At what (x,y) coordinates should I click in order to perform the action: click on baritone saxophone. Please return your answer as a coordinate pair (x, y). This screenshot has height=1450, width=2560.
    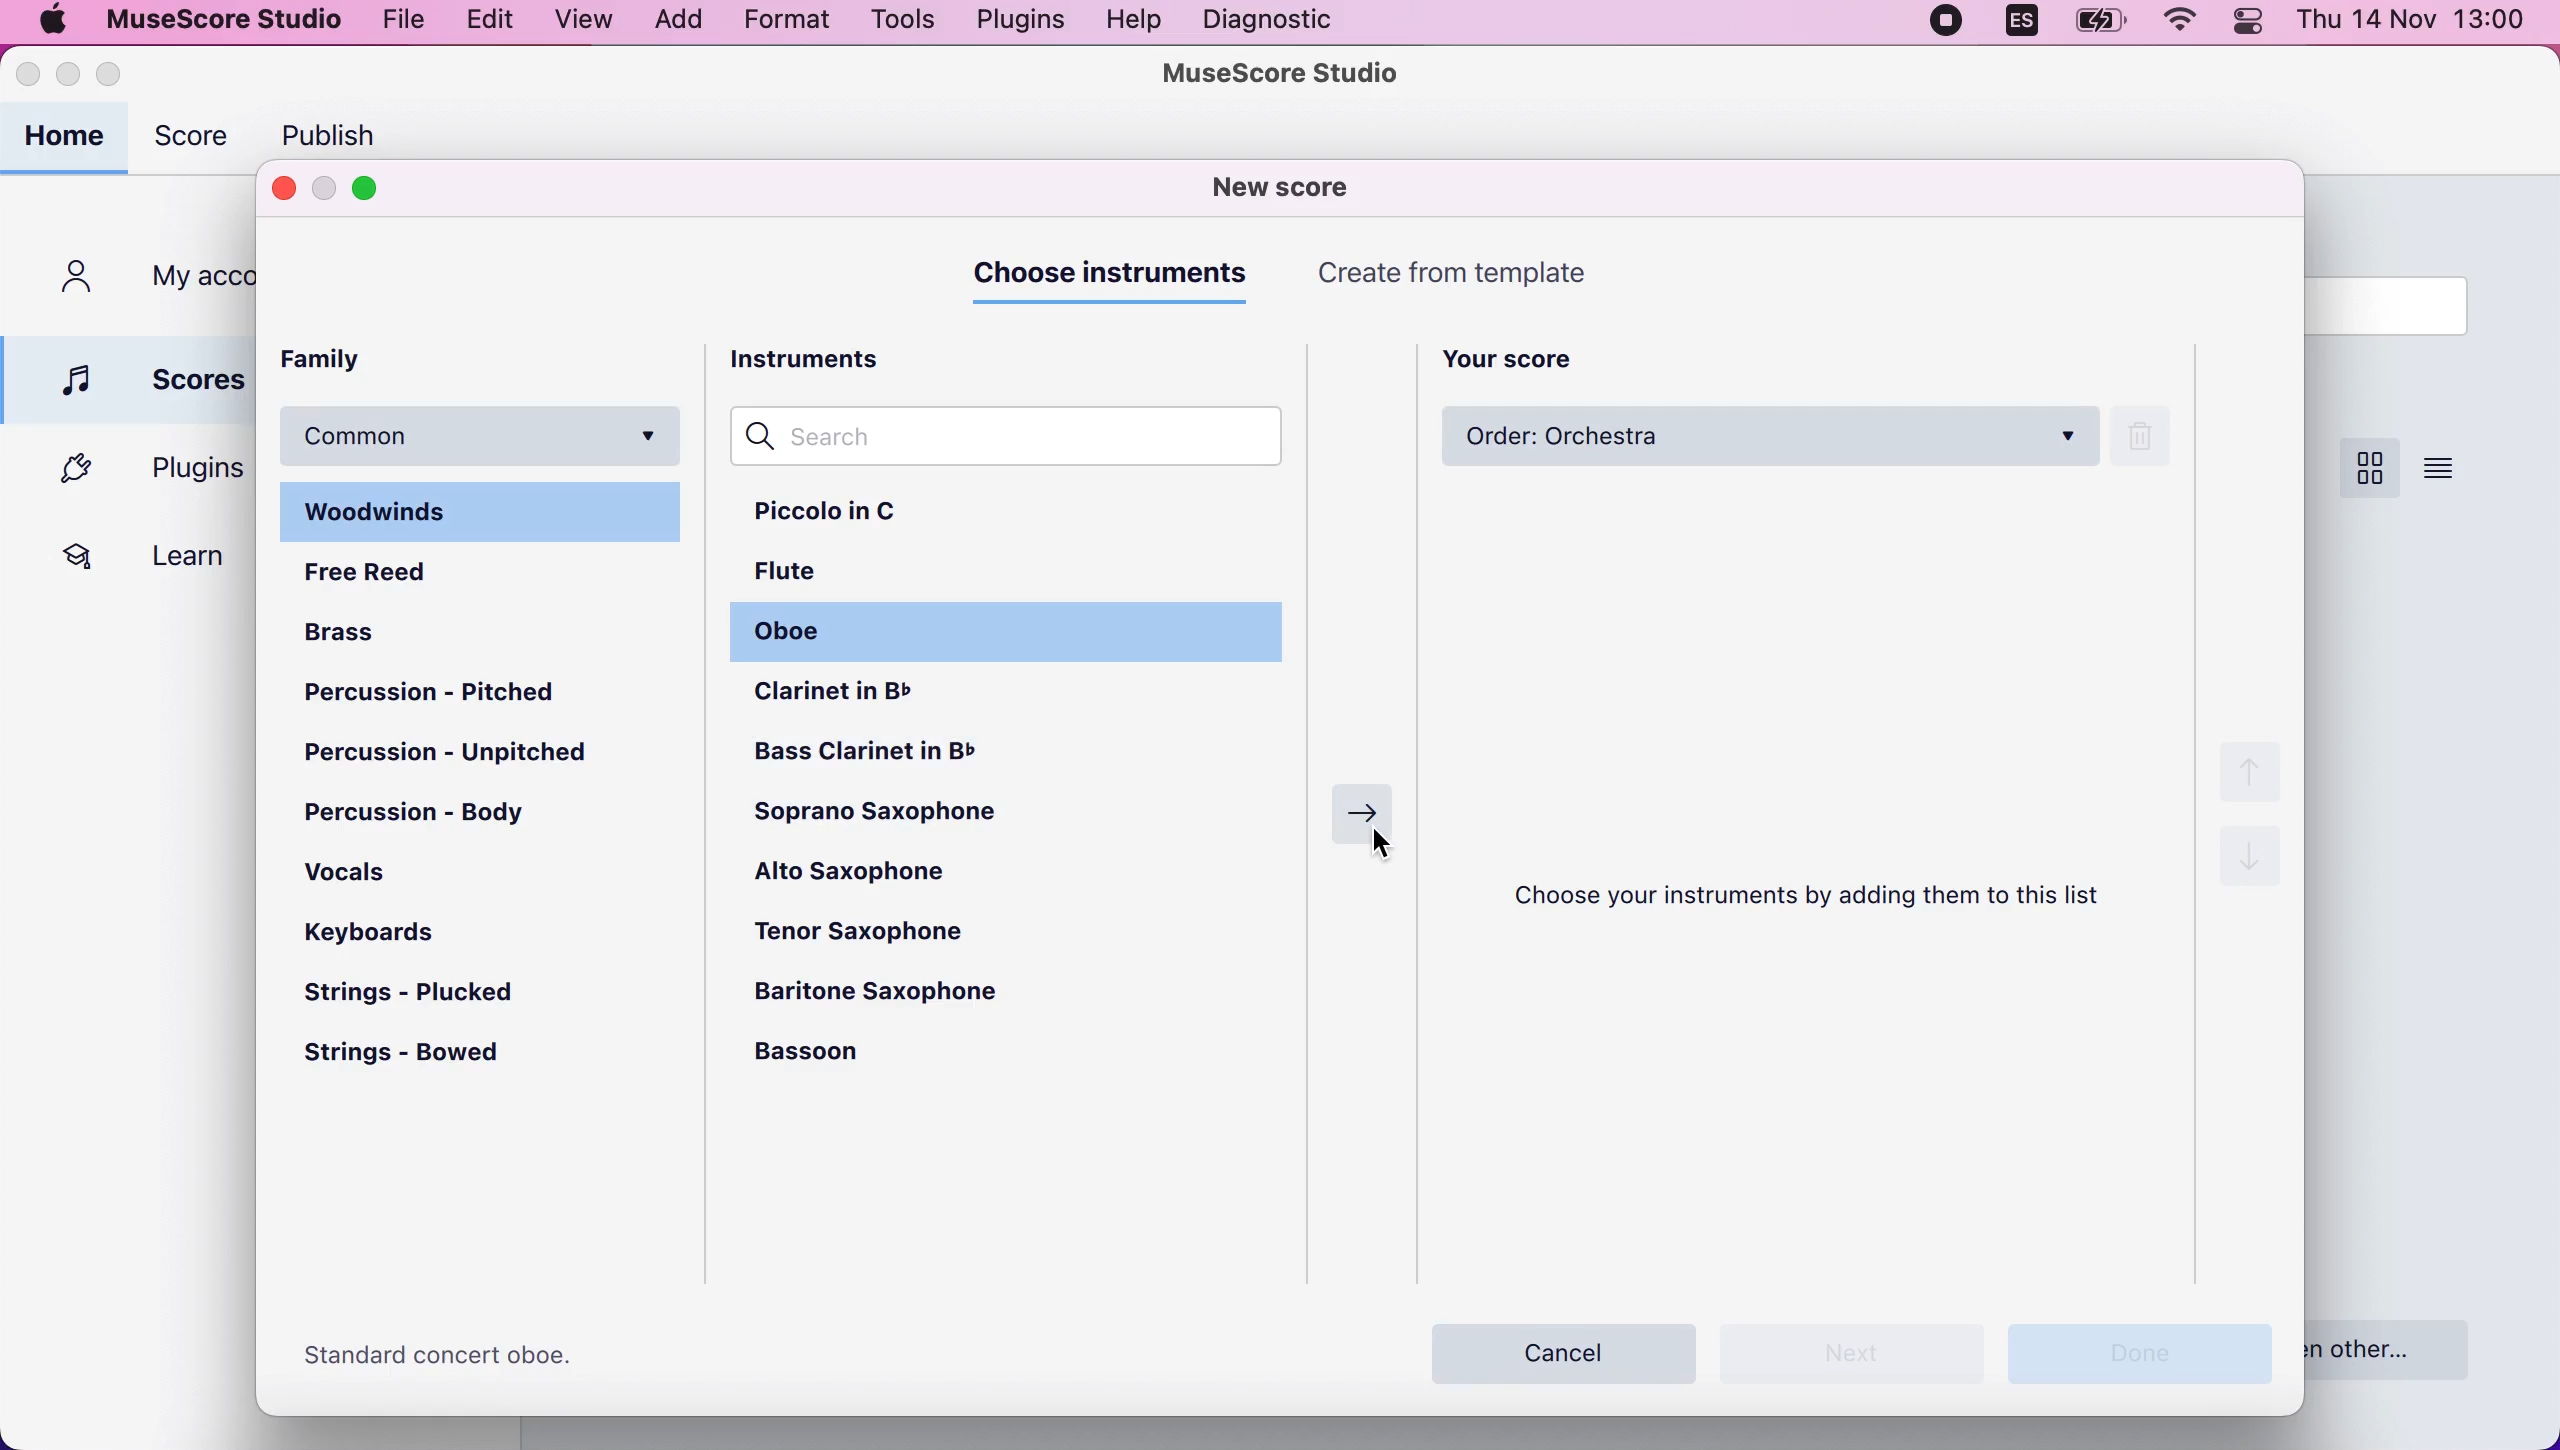
    Looking at the image, I should click on (898, 992).